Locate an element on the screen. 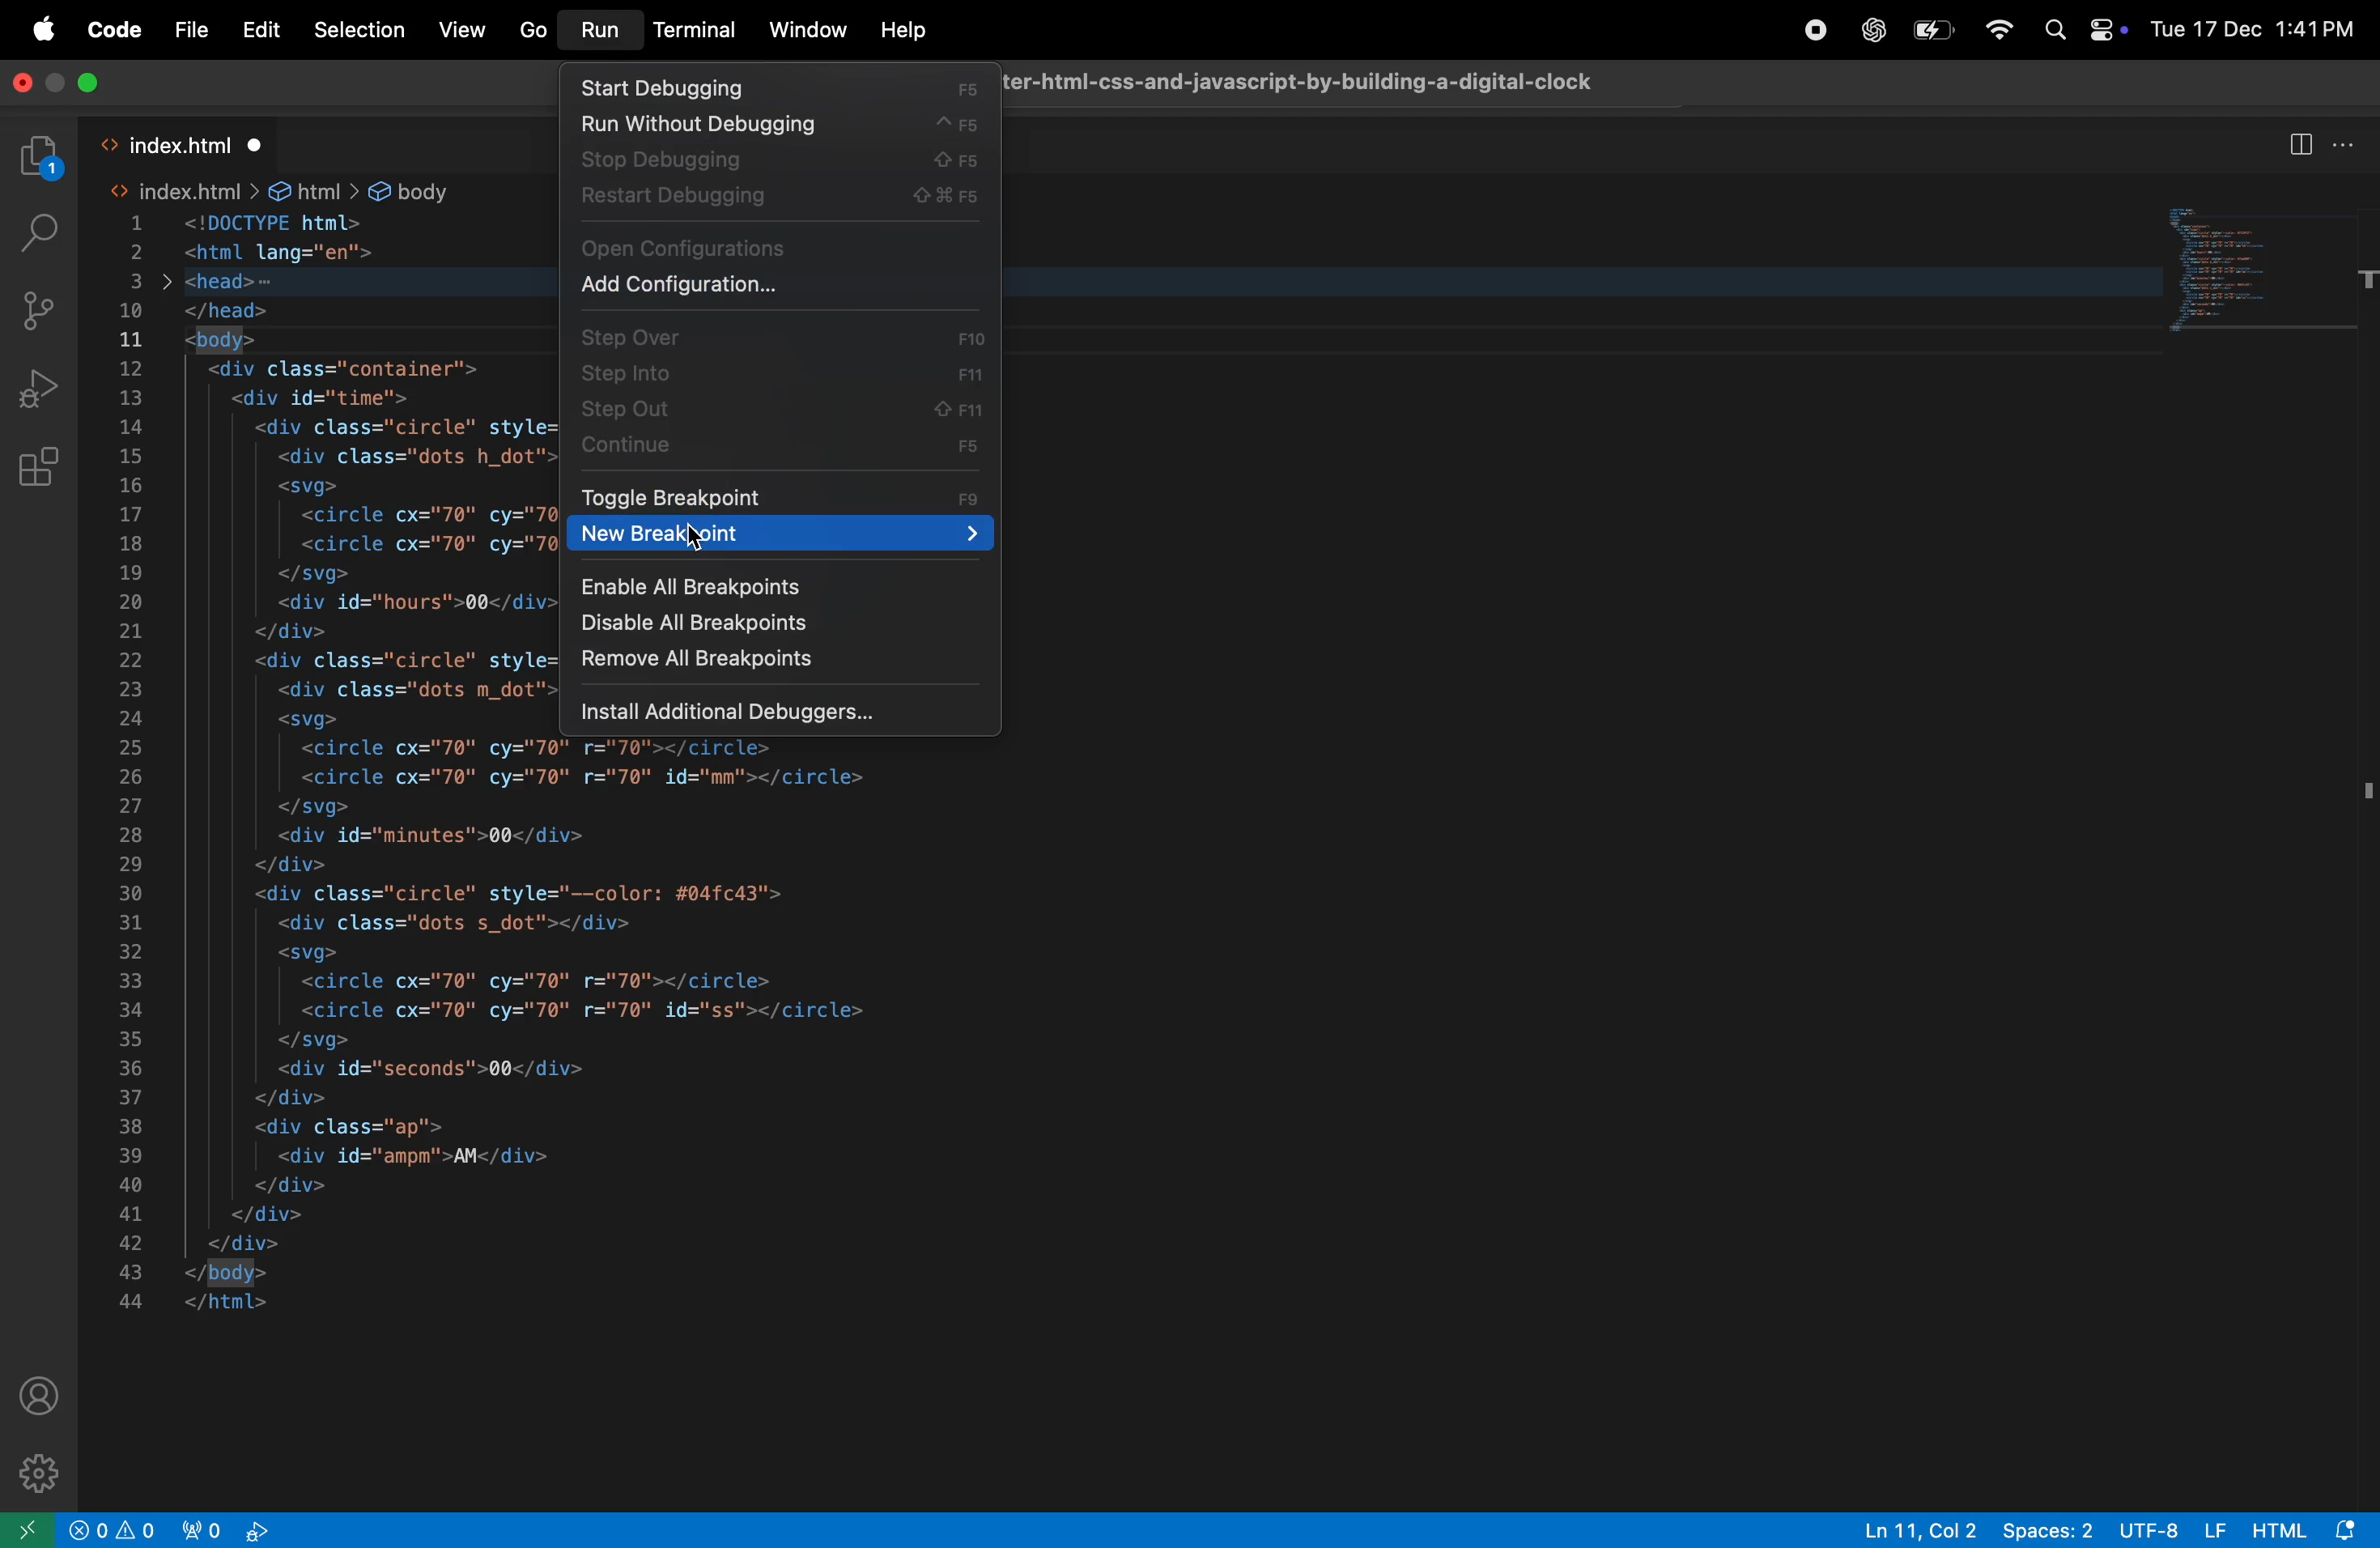  run is located at coordinates (597, 33).